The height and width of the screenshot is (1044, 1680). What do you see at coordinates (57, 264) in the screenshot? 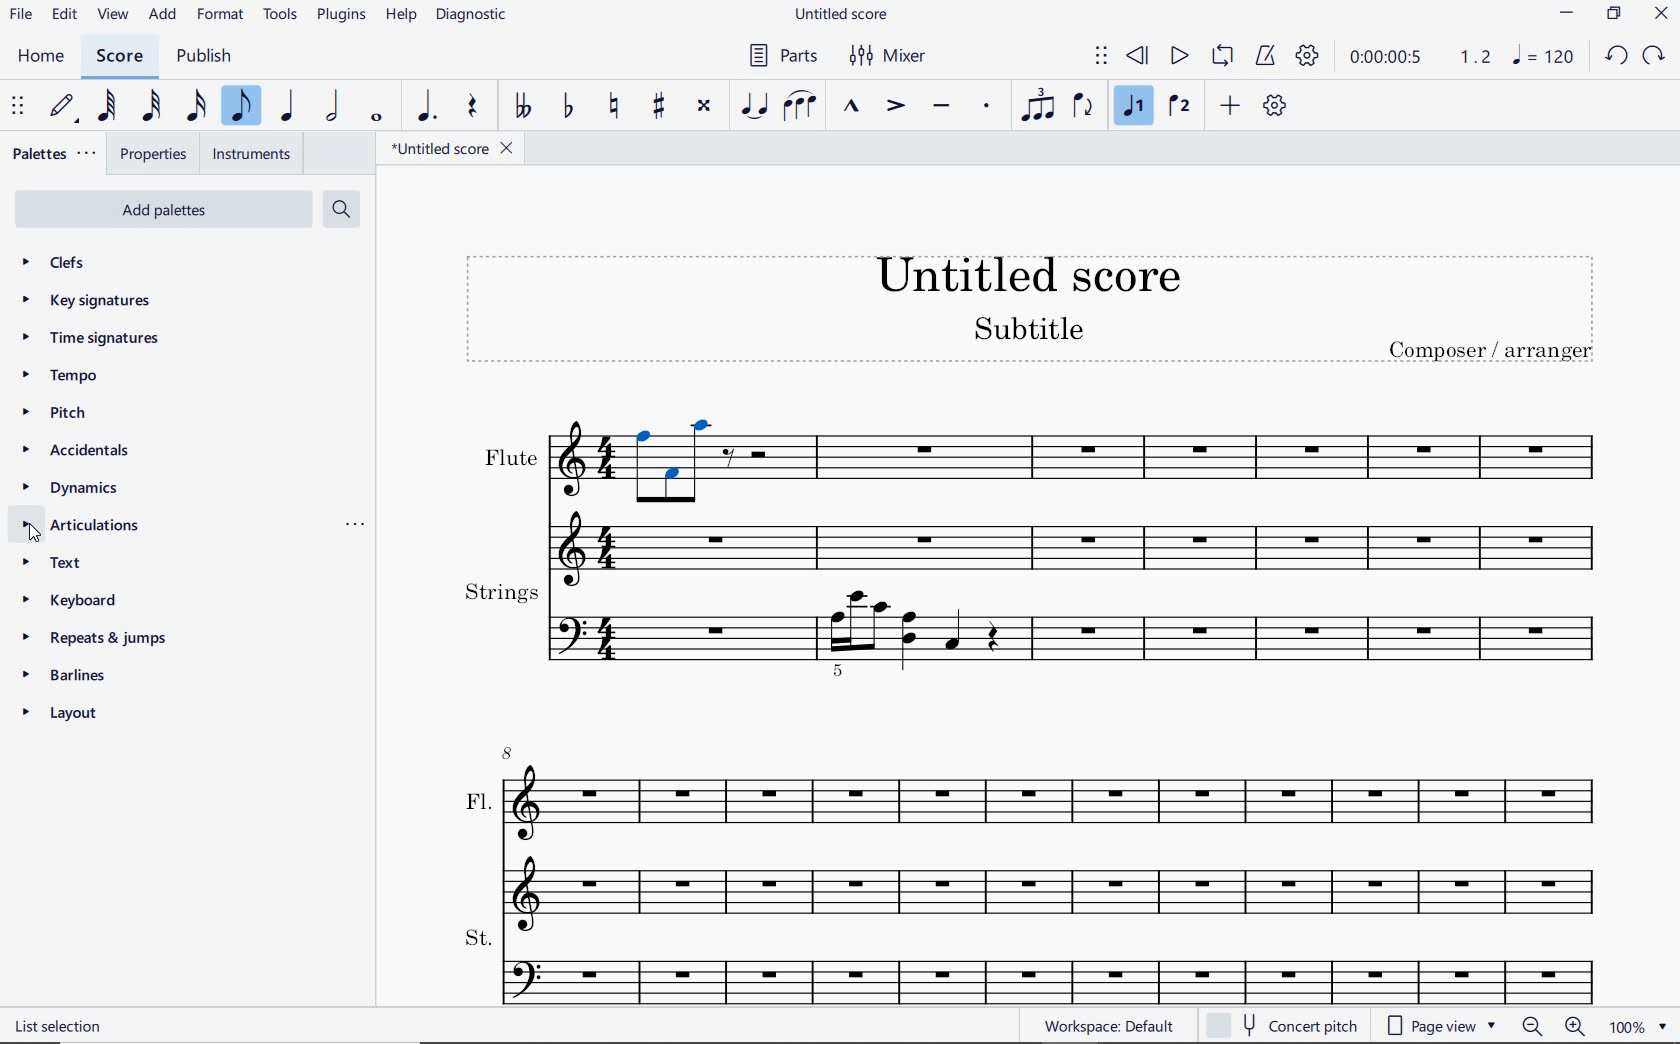
I see `clefs` at bounding box center [57, 264].